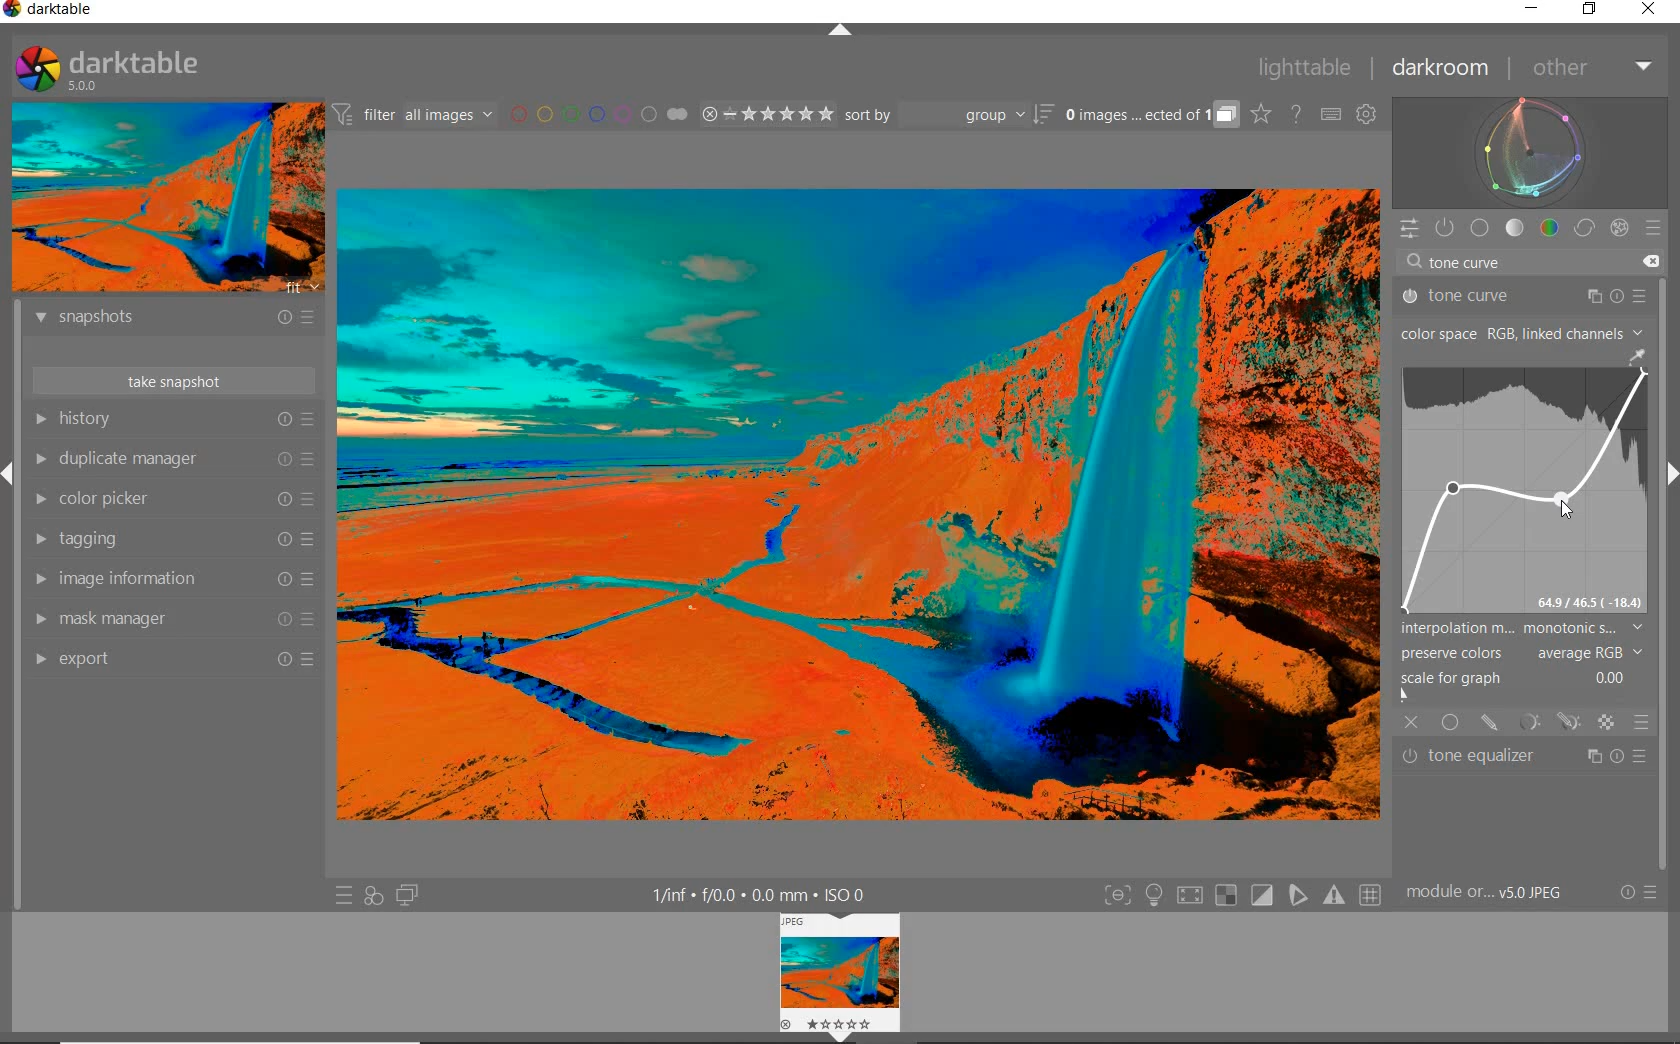 The width and height of the screenshot is (1680, 1044). Describe the element at coordinates (1411, 723) in the screenshot. I see `OFF` at that location.